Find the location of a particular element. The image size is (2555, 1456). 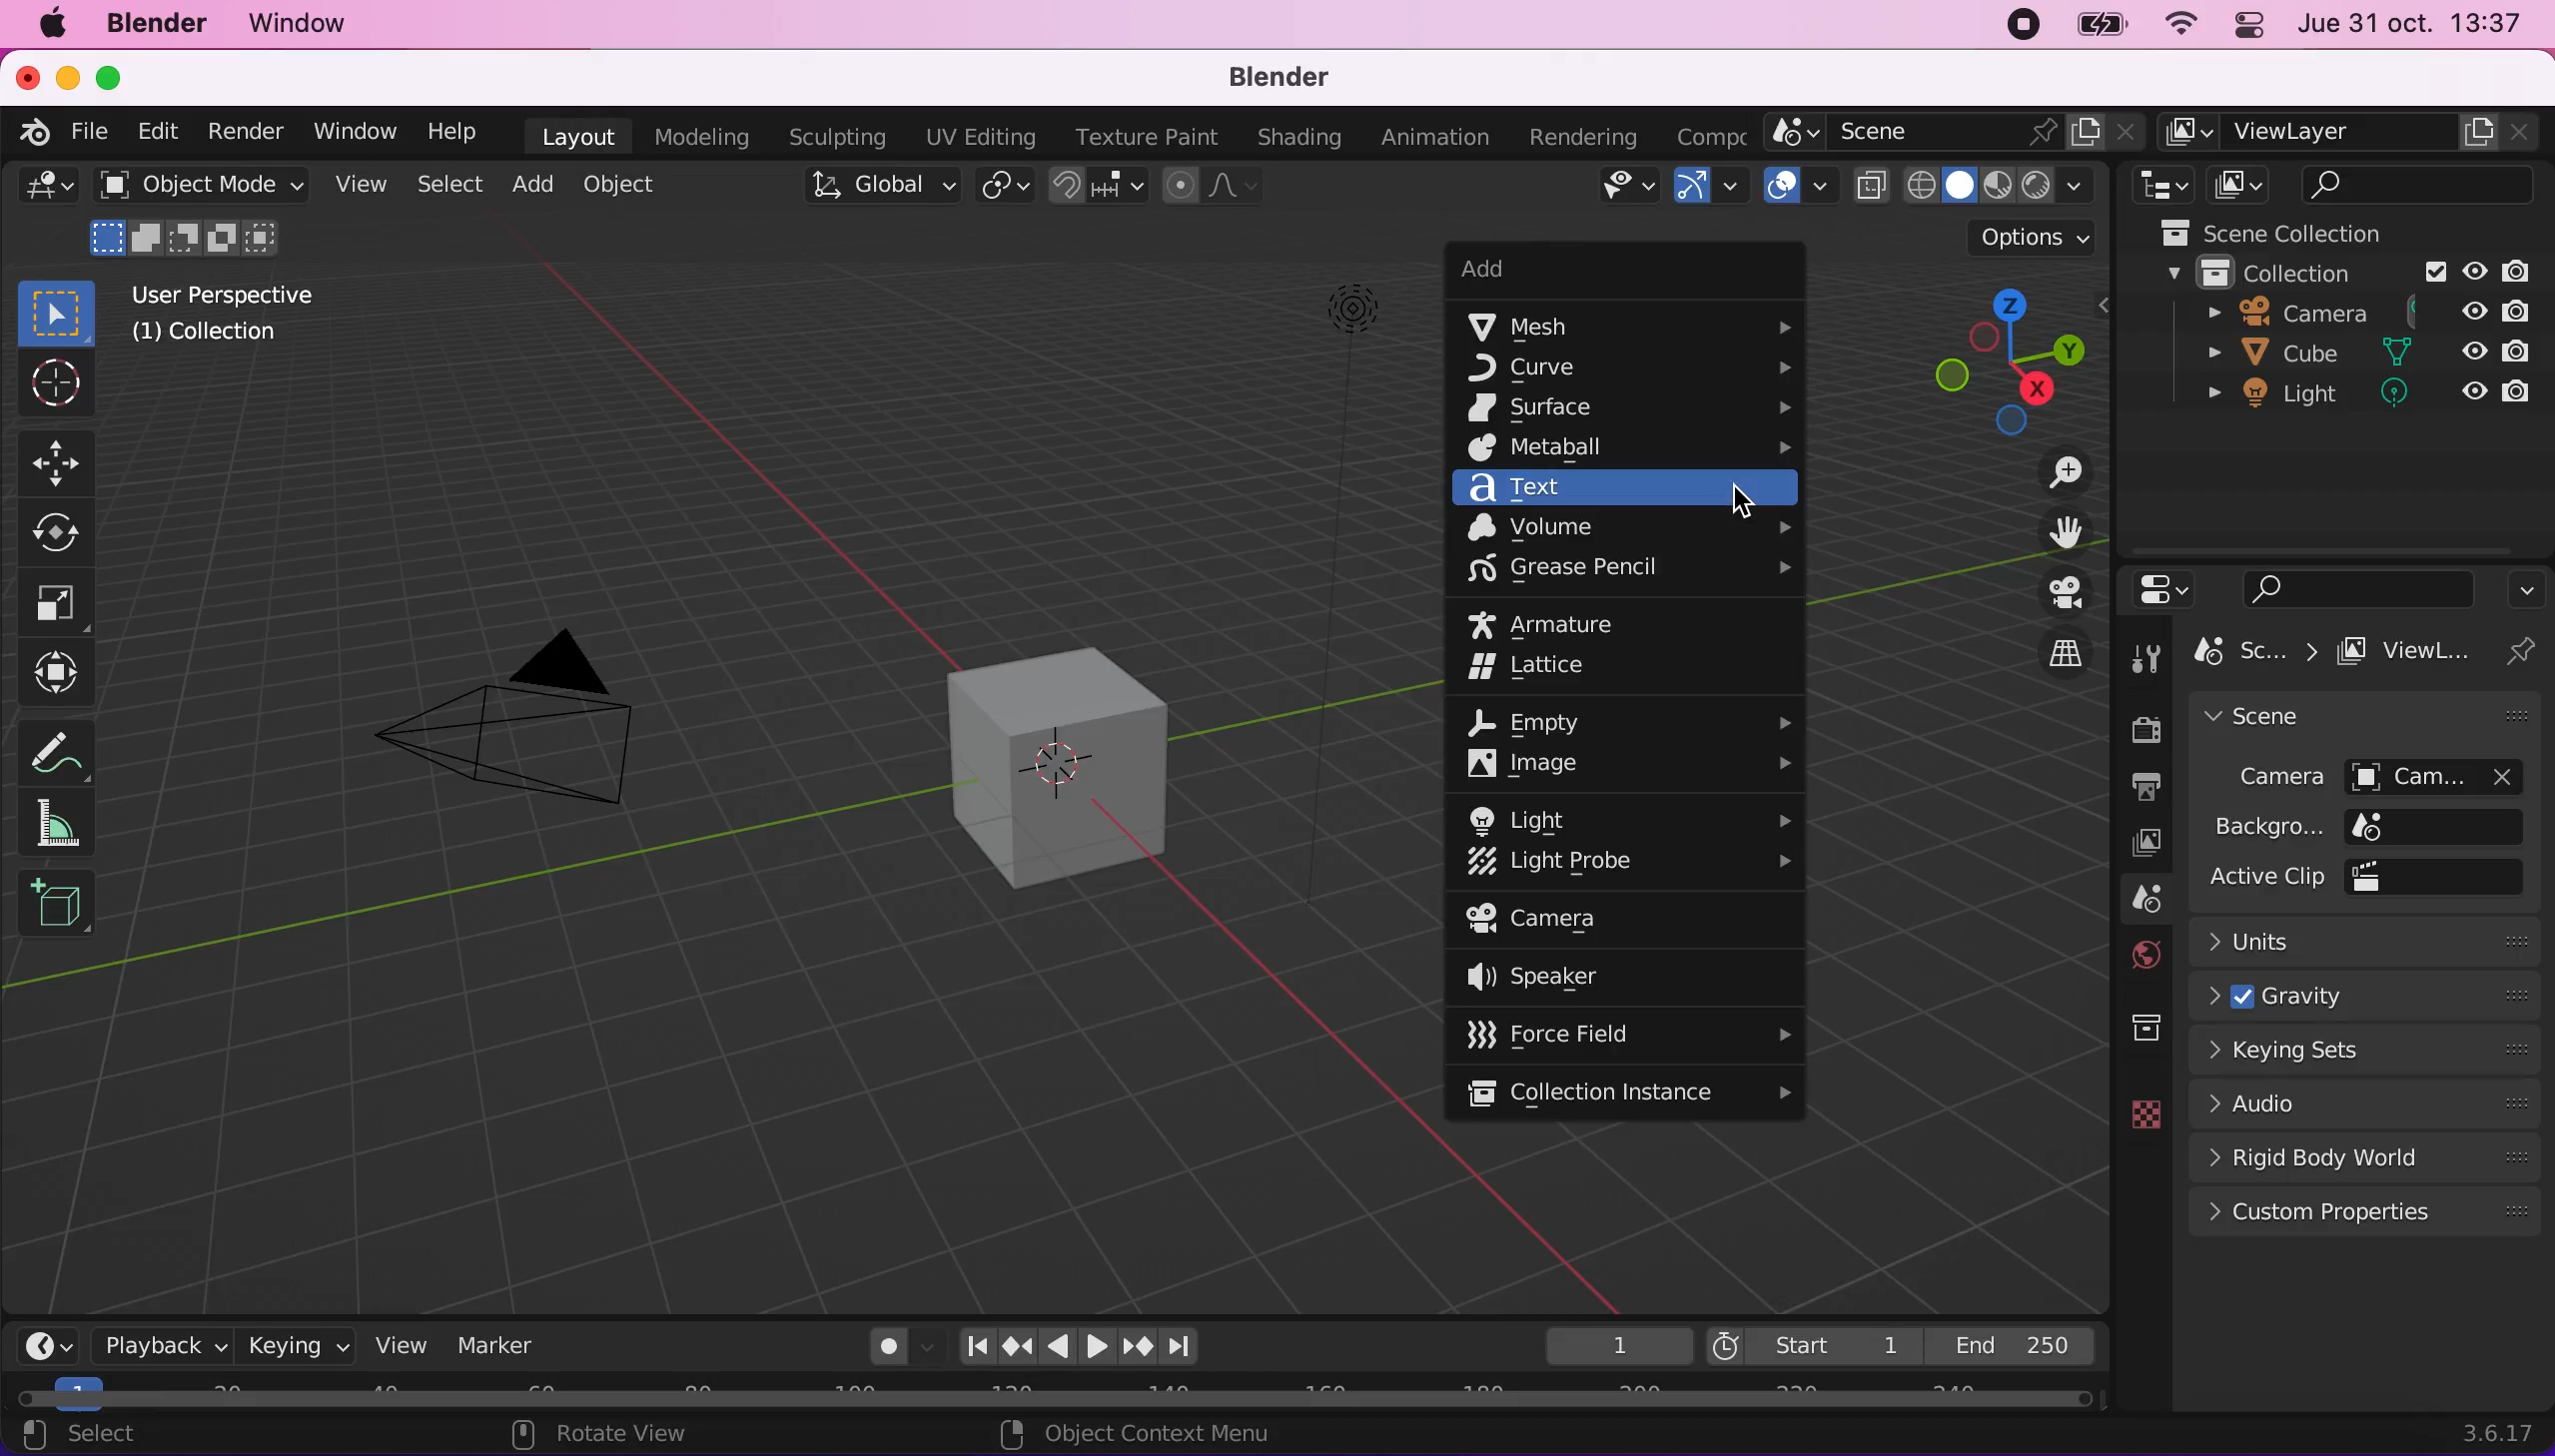

add is located at coordinates (1594, 270).